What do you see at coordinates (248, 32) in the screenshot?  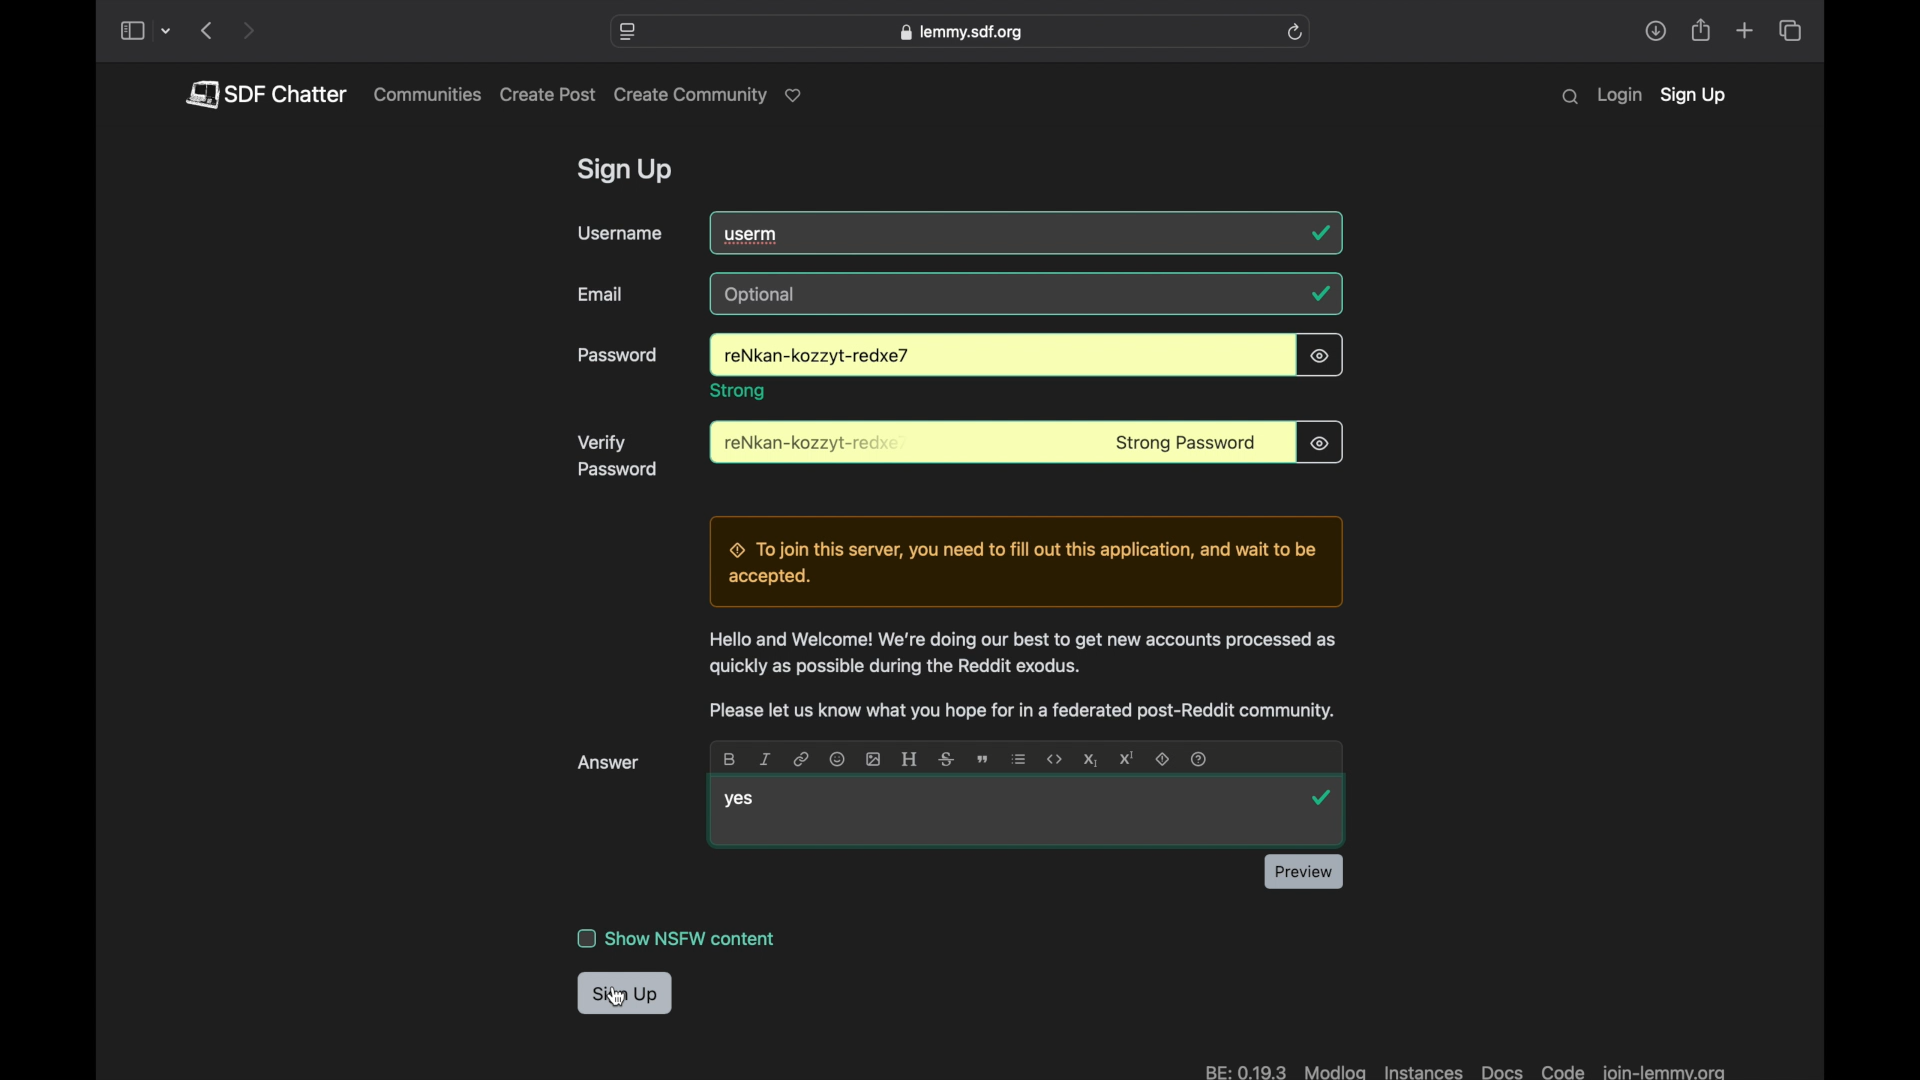 I see `next page` at bounding box center [248, 32].